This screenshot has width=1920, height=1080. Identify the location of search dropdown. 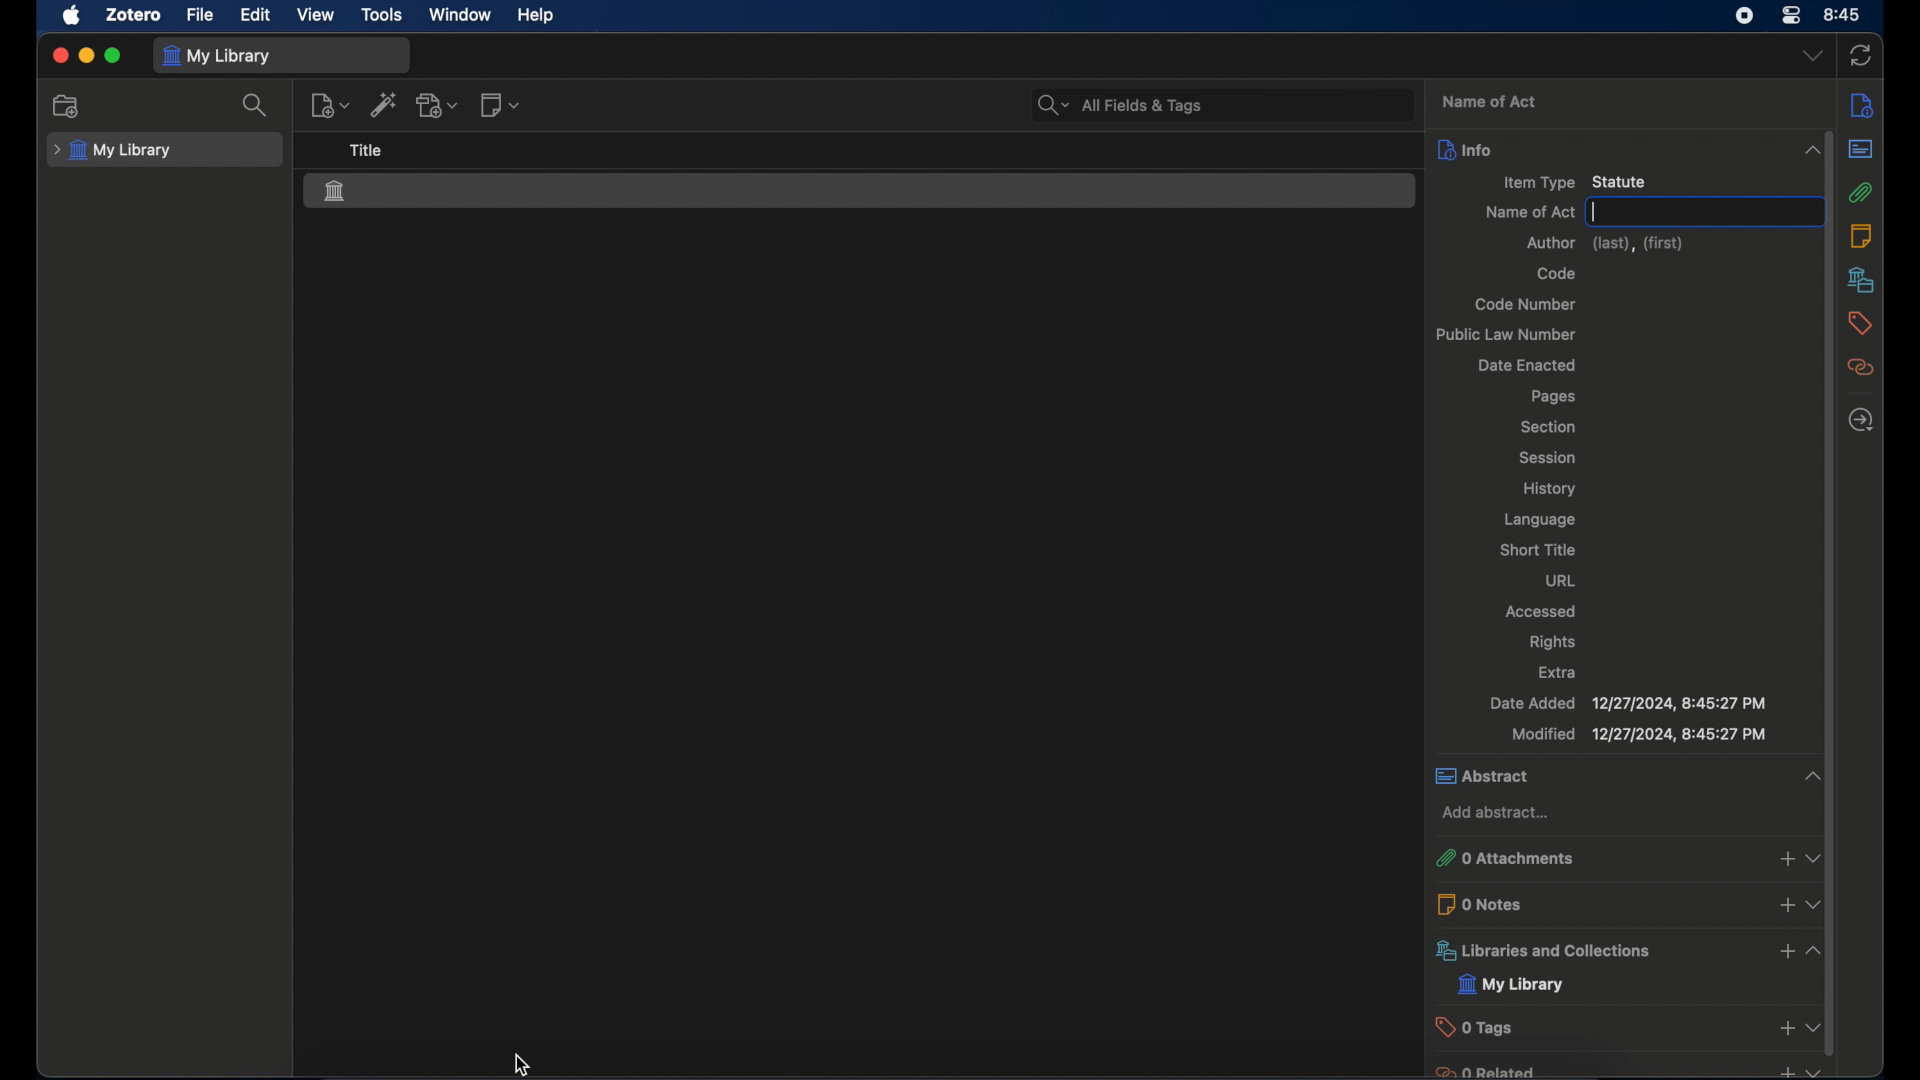
(1052, 107).